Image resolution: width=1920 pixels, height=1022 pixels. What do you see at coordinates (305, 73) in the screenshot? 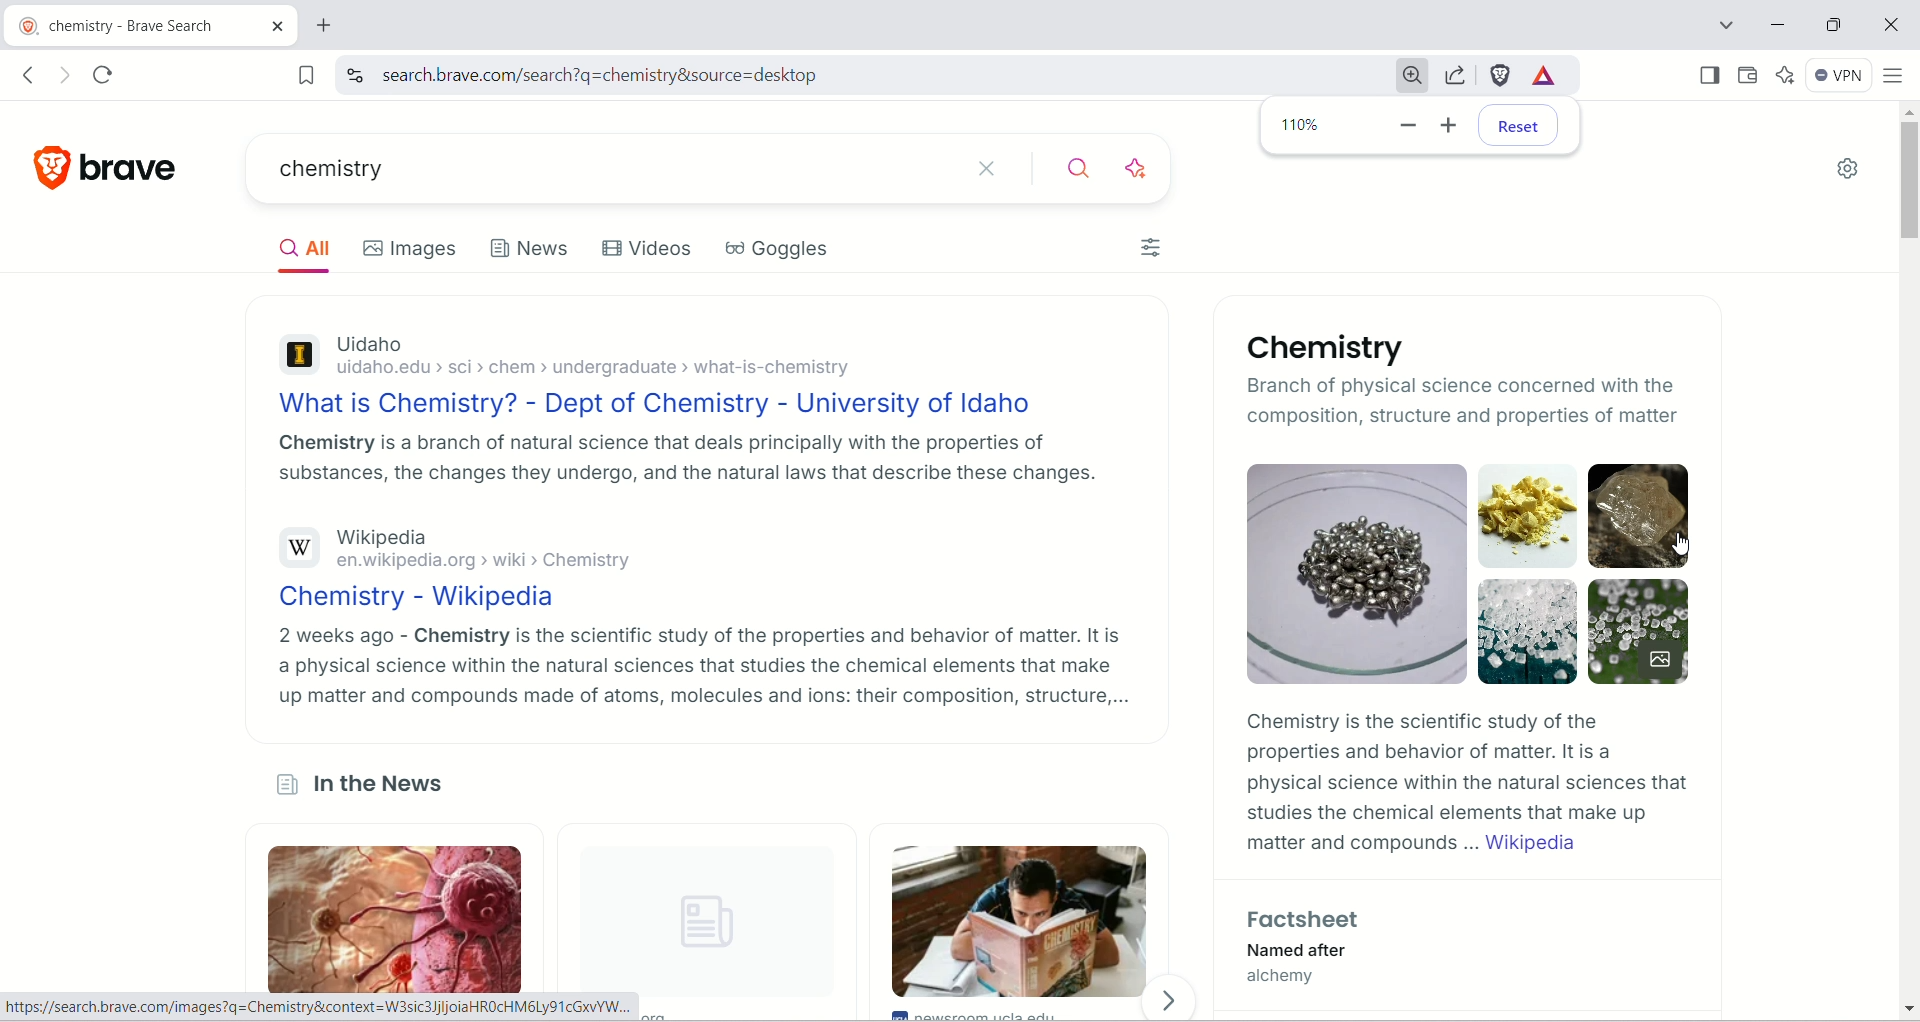
I see `bookmark` at bounding box center [305, 73].